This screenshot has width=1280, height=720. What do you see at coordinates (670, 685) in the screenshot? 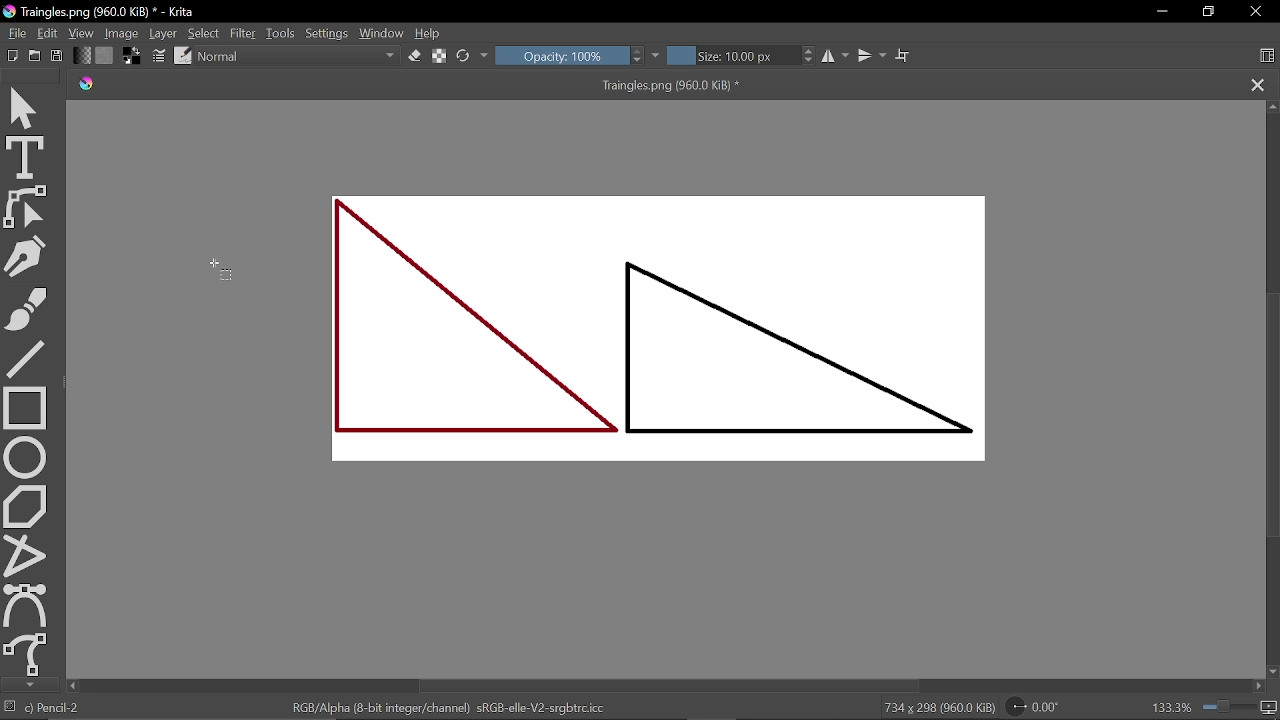
I see `Horizontal scrollbar` at bounding box center [670, 685].